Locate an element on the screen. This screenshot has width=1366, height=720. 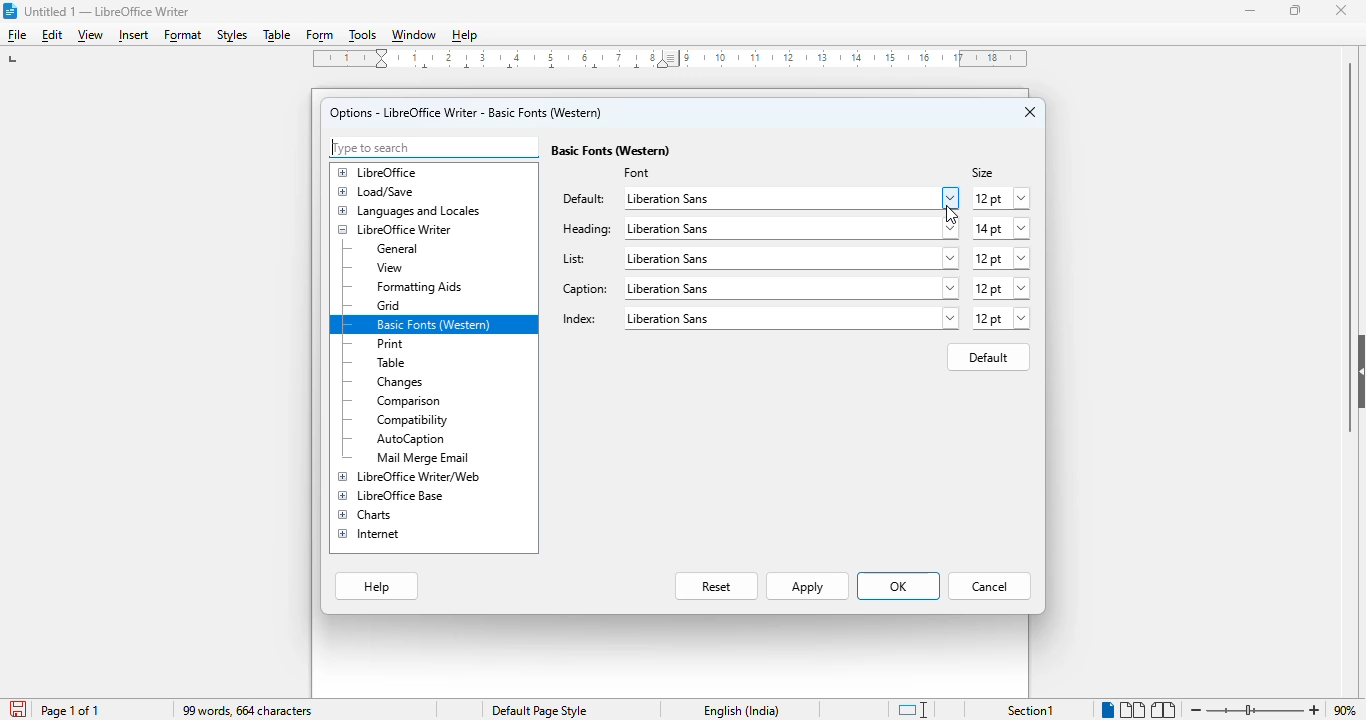
12 pt is located at coordinates (999, 199).